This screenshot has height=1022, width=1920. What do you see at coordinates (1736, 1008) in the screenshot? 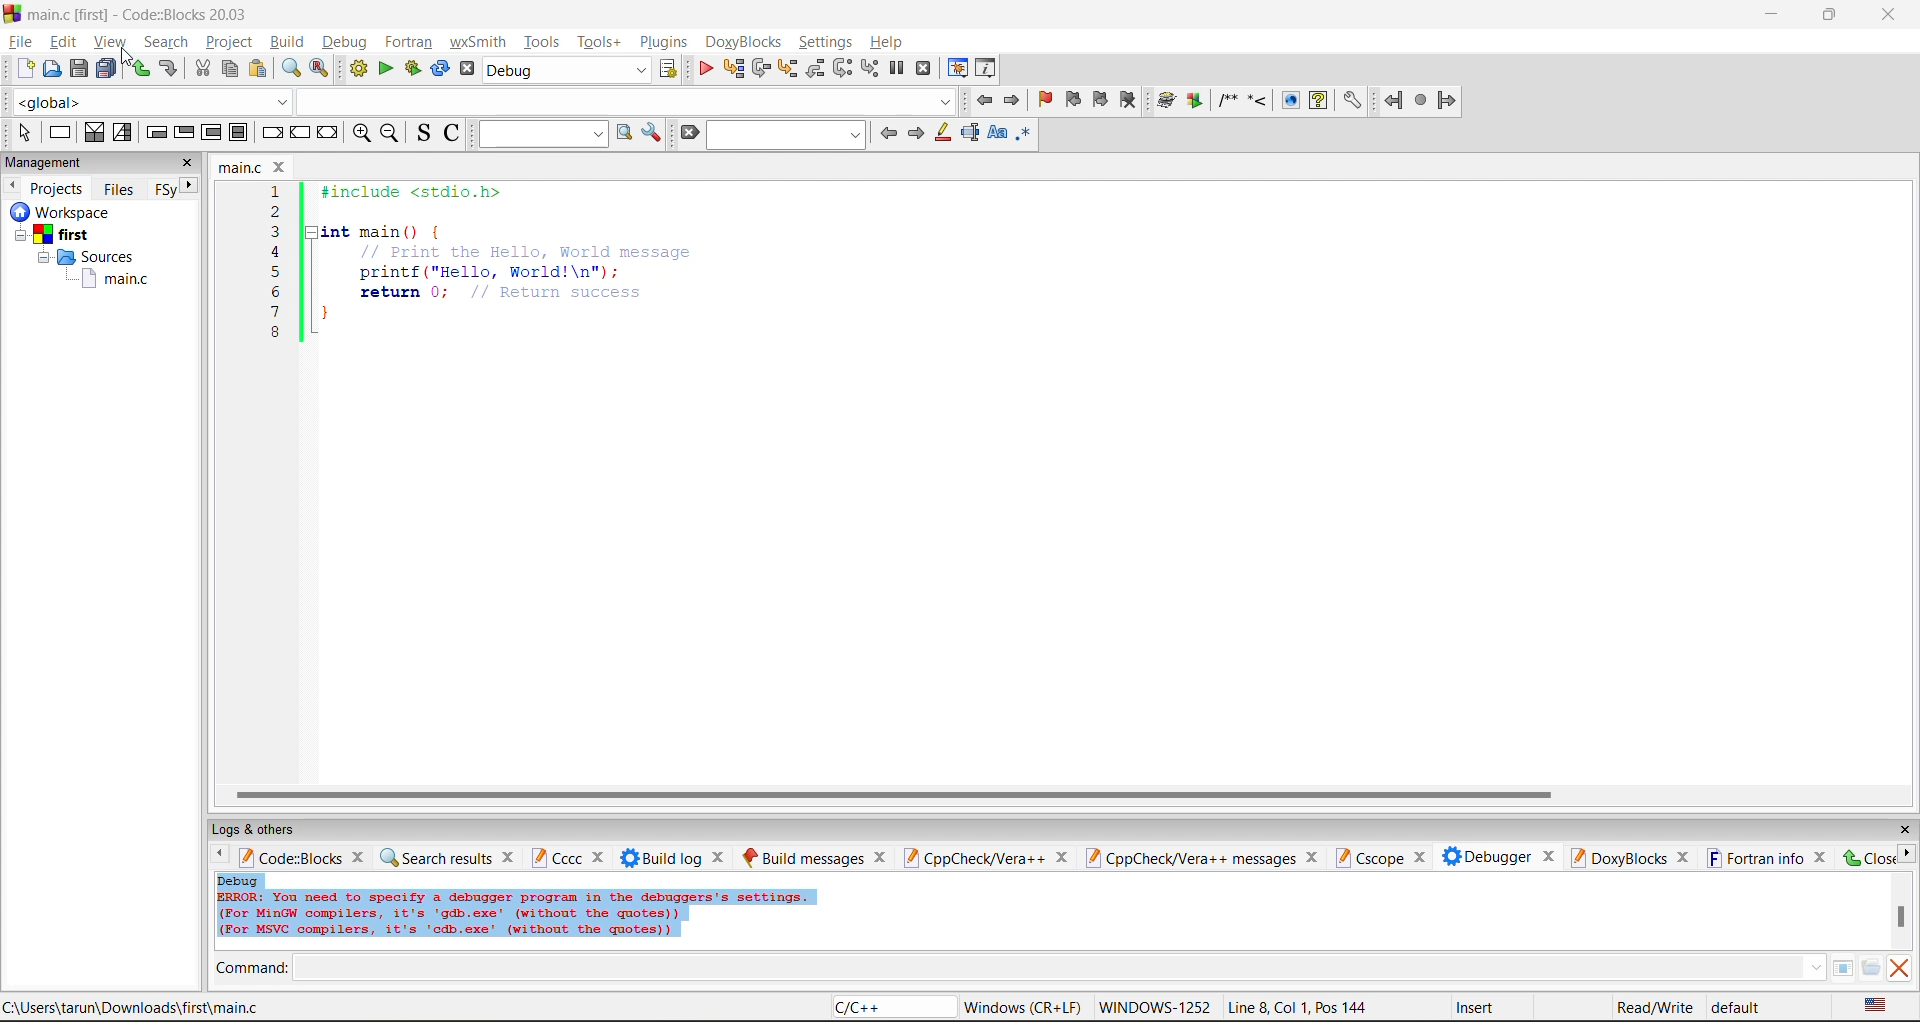
I see `default` at bounding box center [1736, 1008].